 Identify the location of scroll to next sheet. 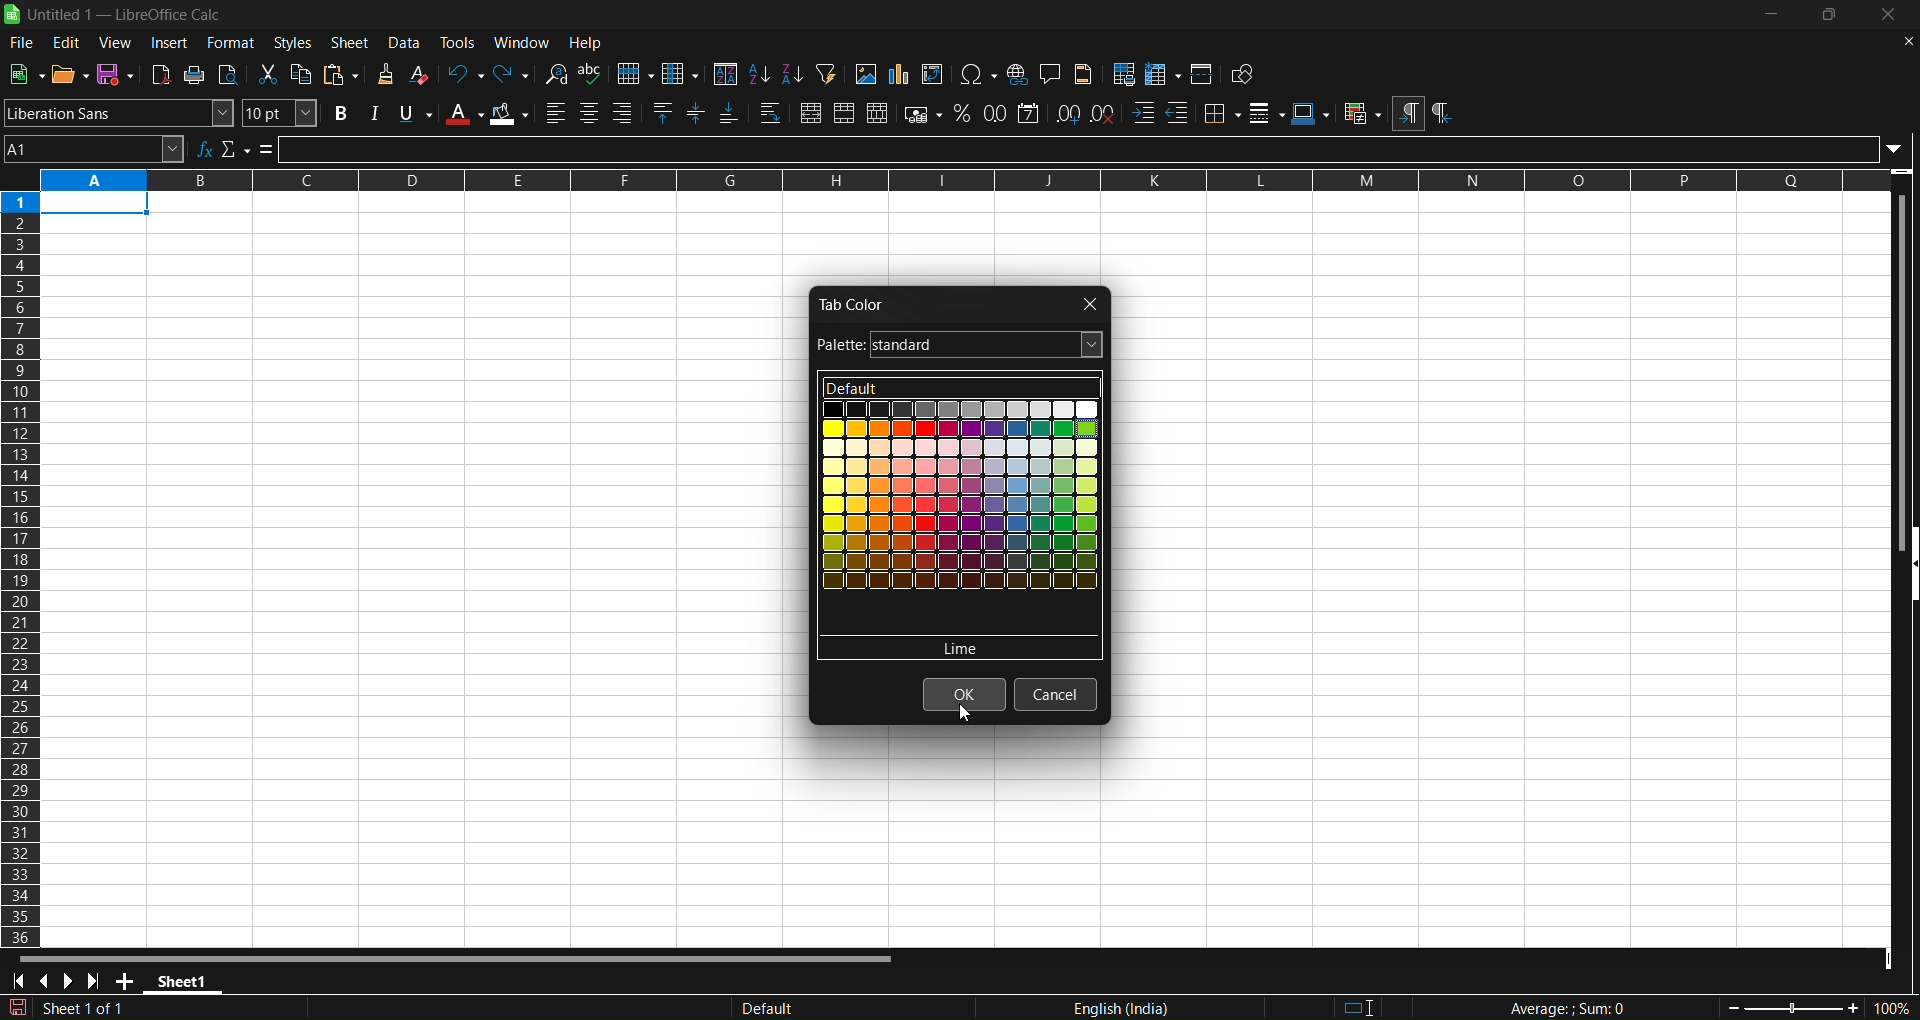
(69, 981).